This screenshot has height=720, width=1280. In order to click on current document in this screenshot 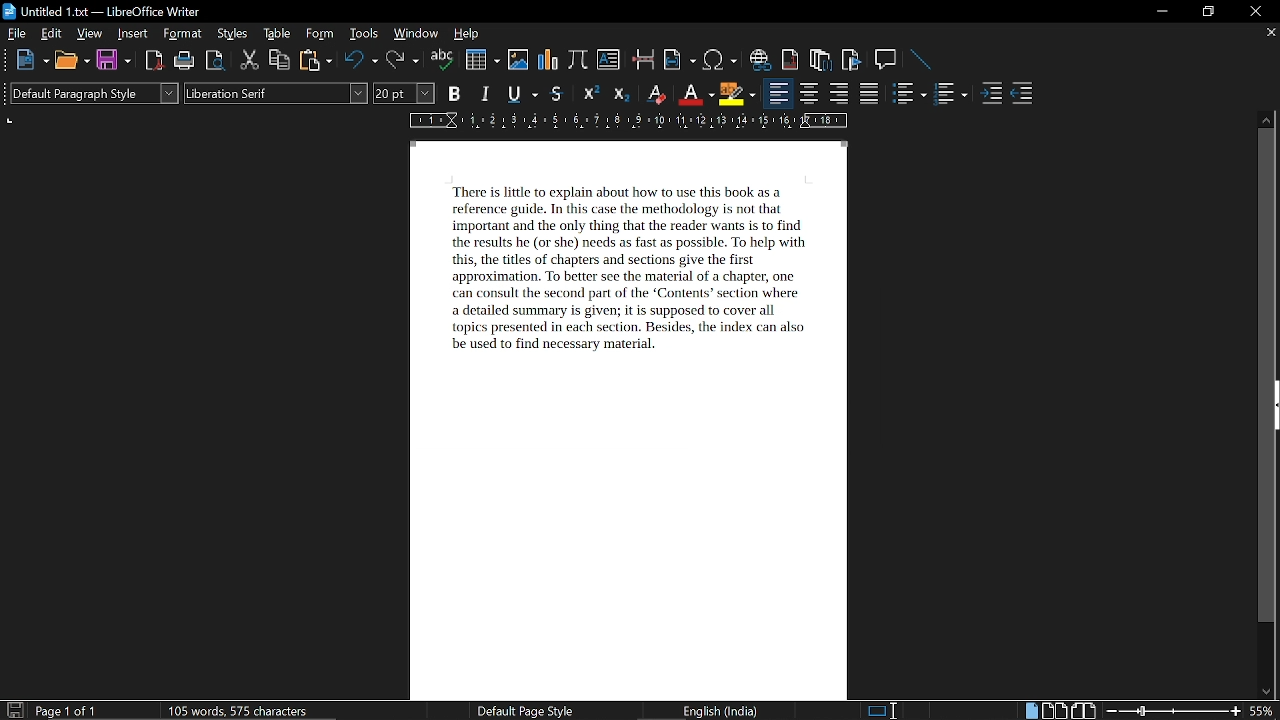, I will do `click(631, 419)`.